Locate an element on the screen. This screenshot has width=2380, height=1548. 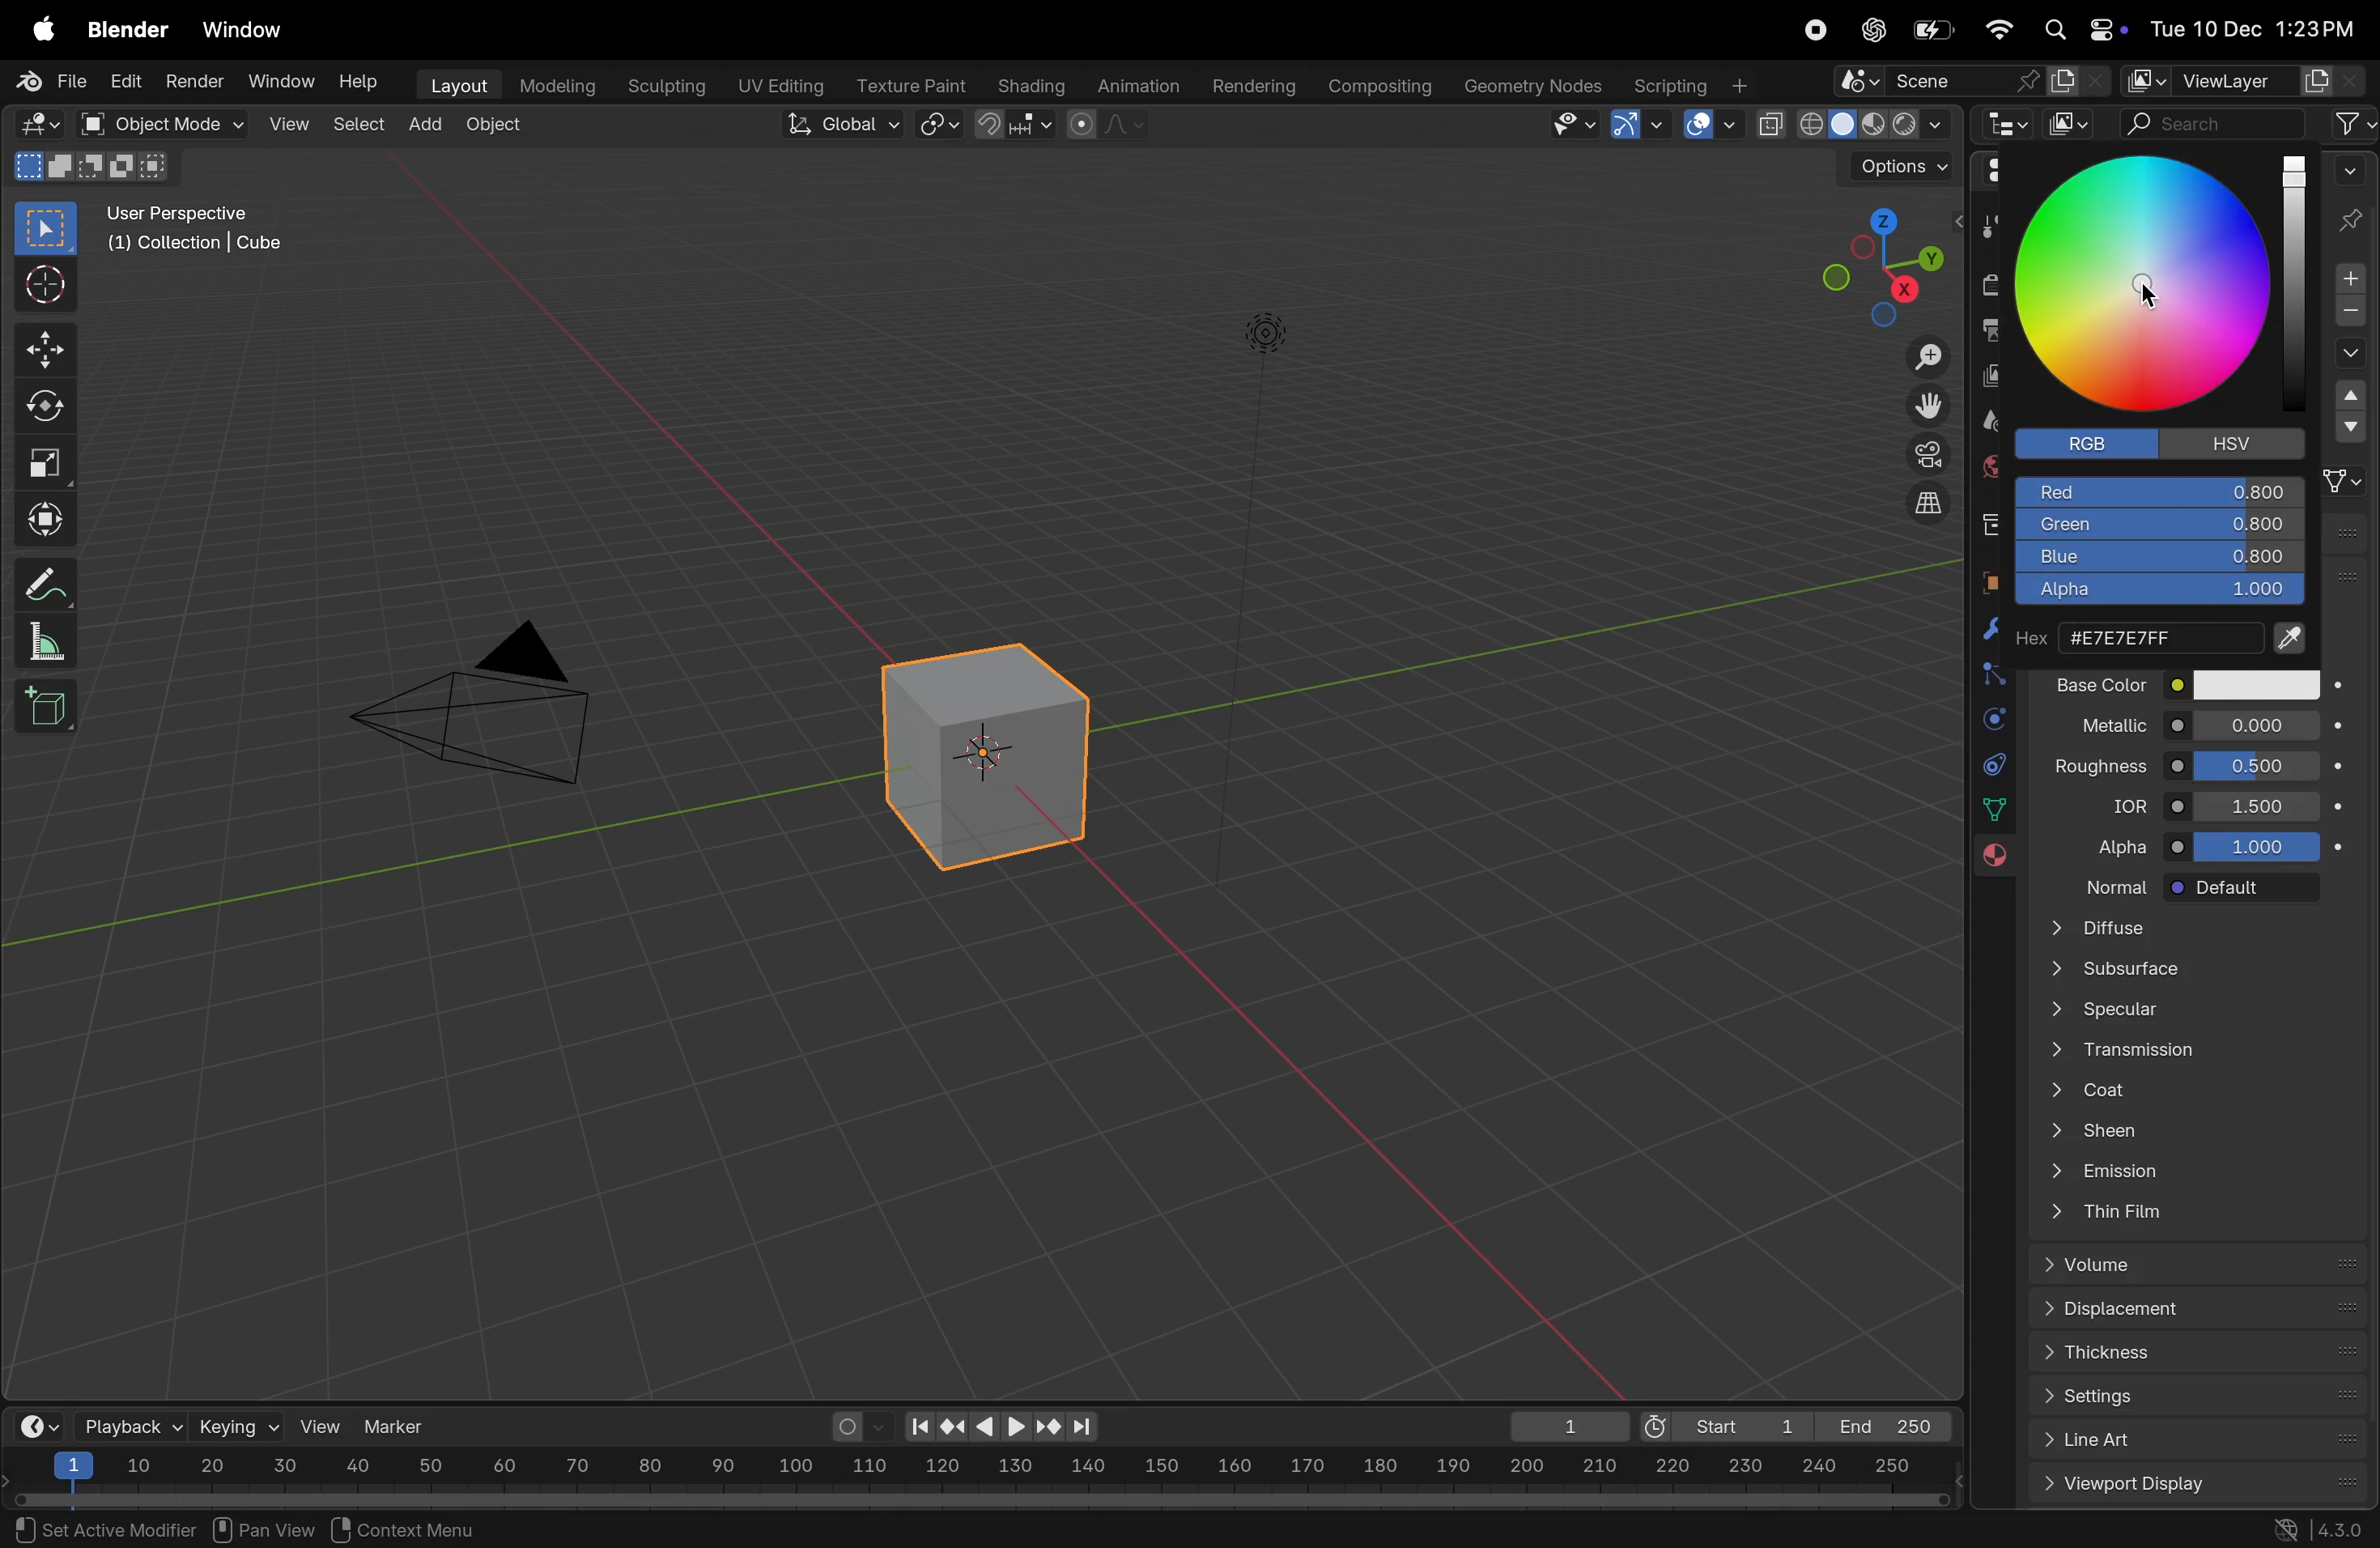
color bar is located at coordinates (2296, 275).